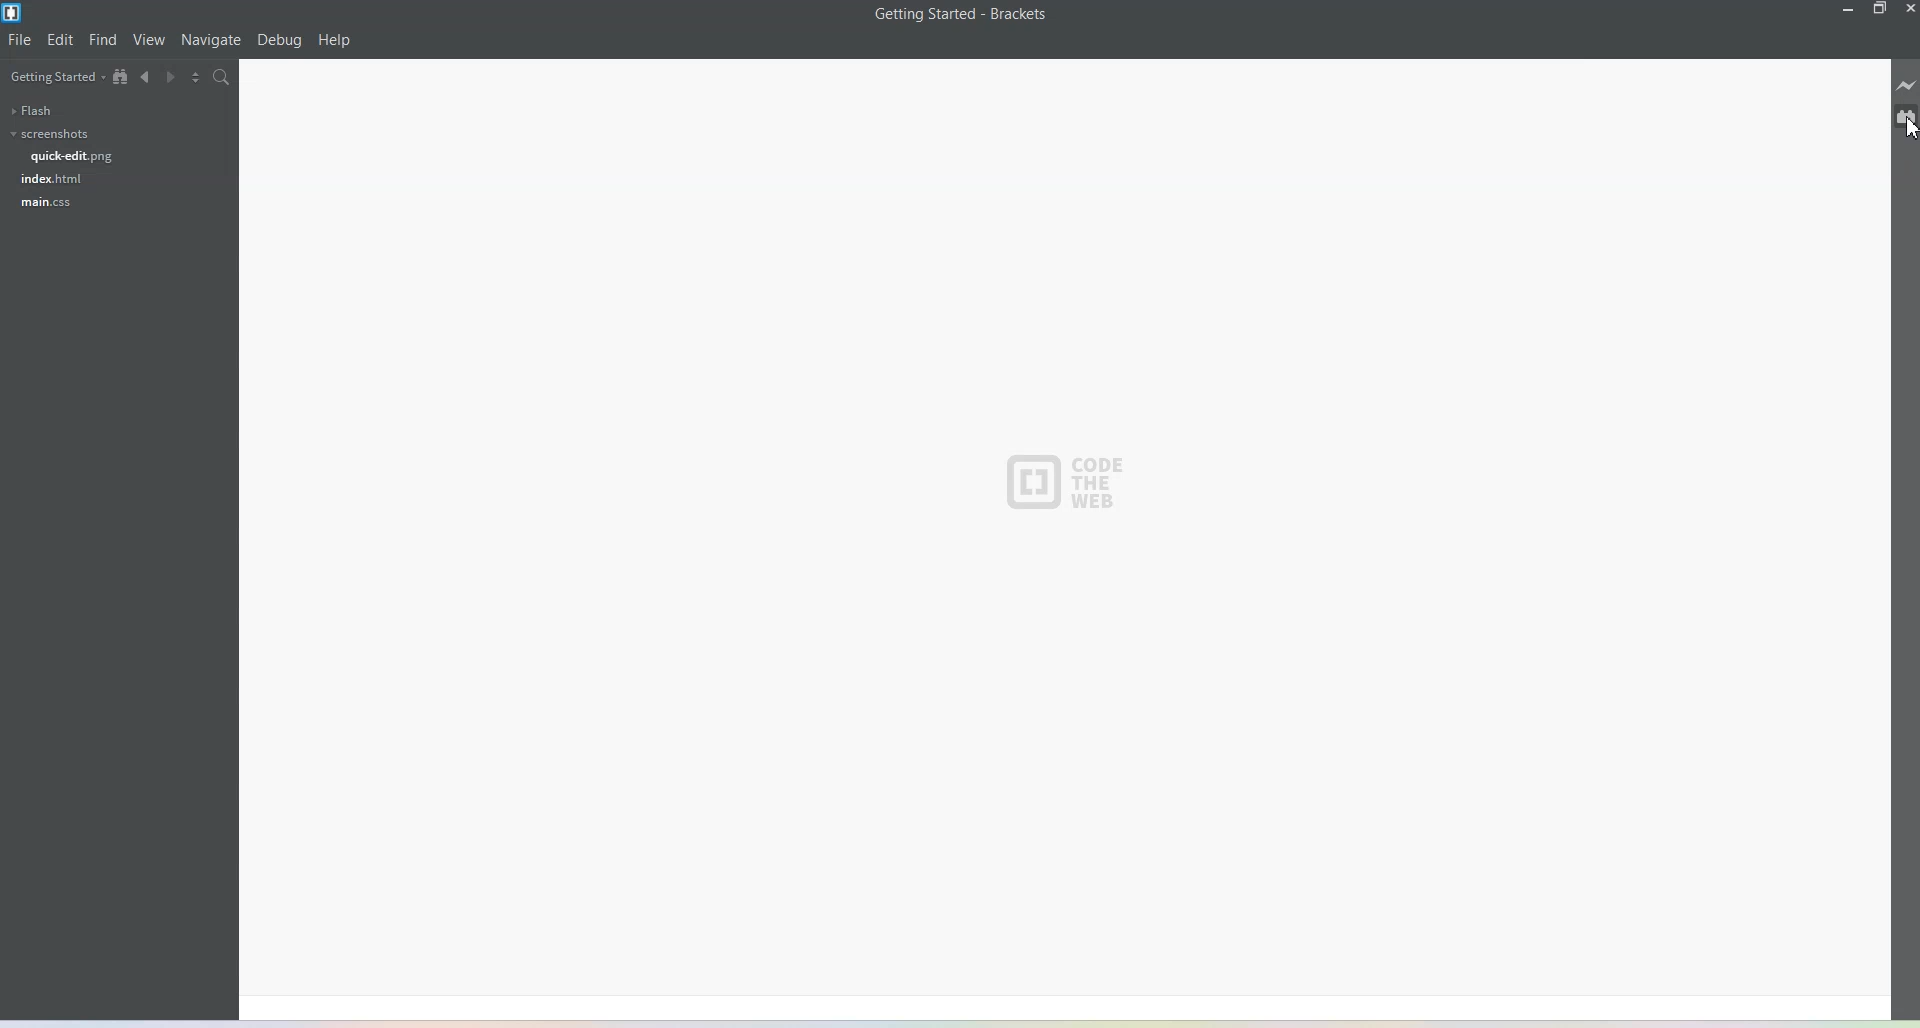 Image resolution: width=1920 pixels, height=1028 pixels. I want to click on Debug, so click(279, 41).